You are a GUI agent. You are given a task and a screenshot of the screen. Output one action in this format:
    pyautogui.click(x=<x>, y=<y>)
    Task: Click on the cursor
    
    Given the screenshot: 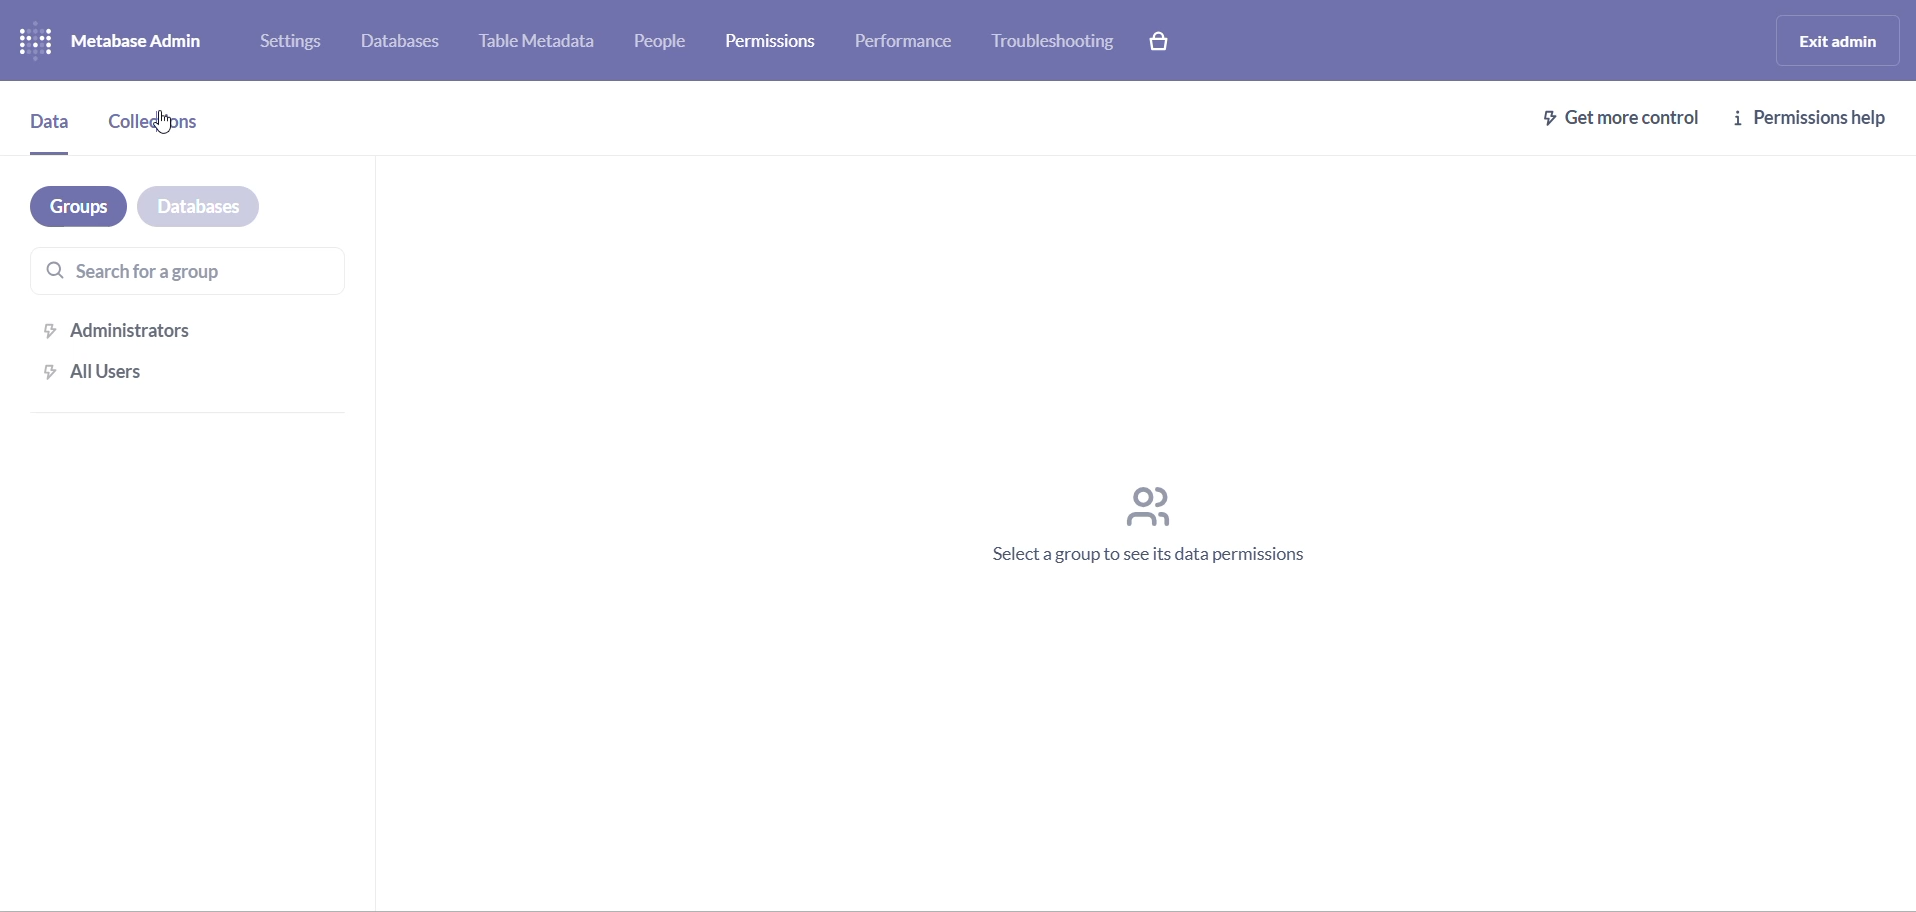 What is the action you would take?
    pyautogui.click(x=171, y=124)
    